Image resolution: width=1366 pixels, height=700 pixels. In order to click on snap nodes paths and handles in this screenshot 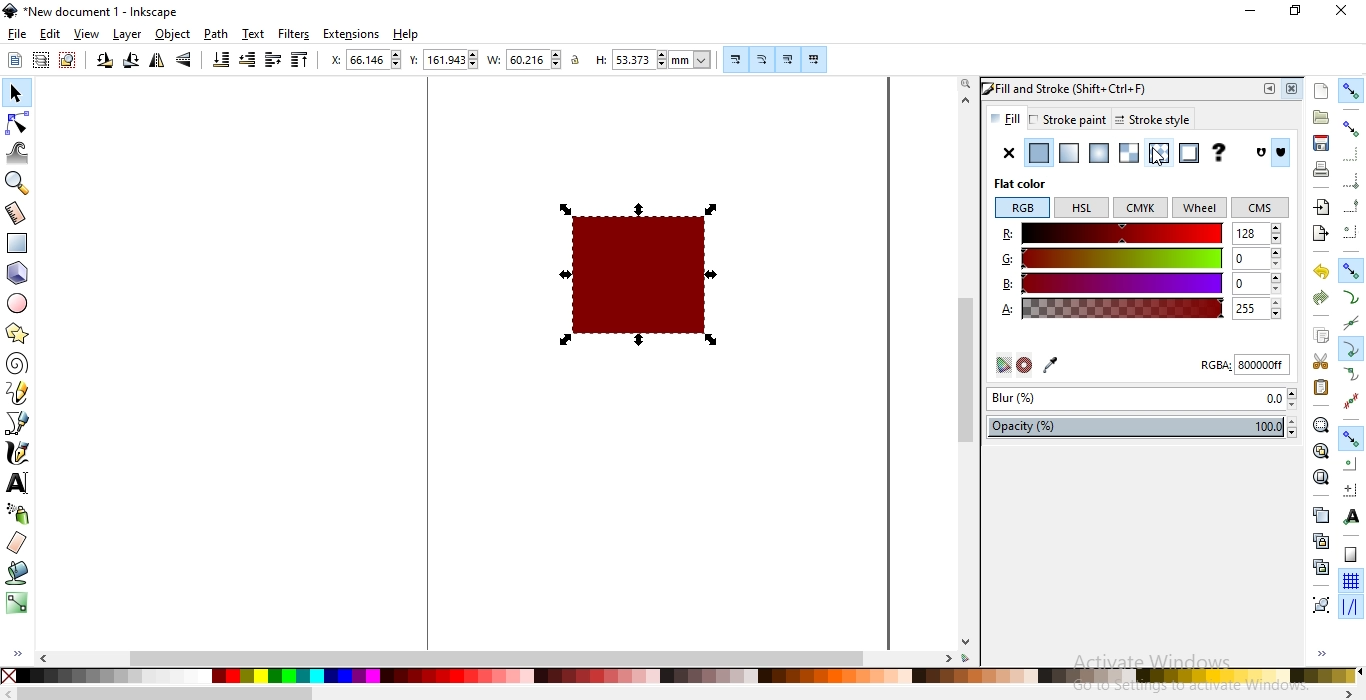, I will do `click(1352, 271)`.